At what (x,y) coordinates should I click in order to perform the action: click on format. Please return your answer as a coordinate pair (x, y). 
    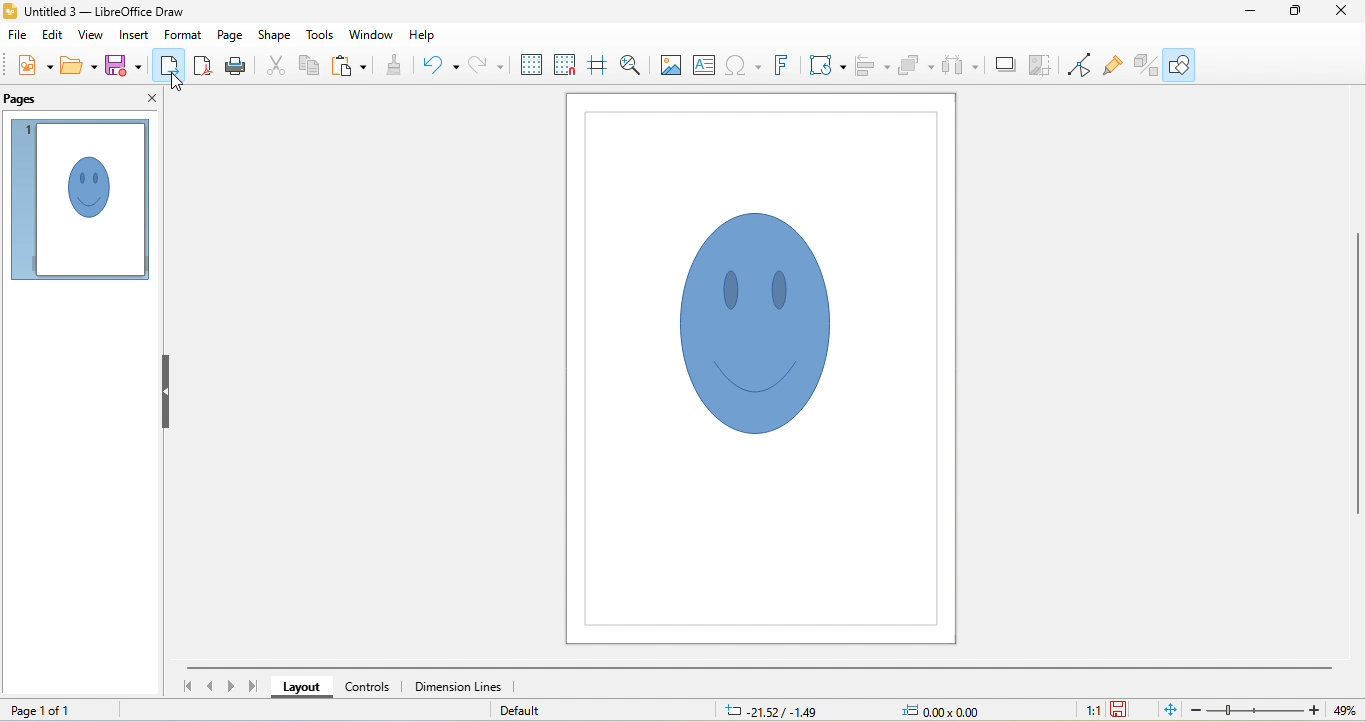
    Looking at the image, I should click on (181, 35).